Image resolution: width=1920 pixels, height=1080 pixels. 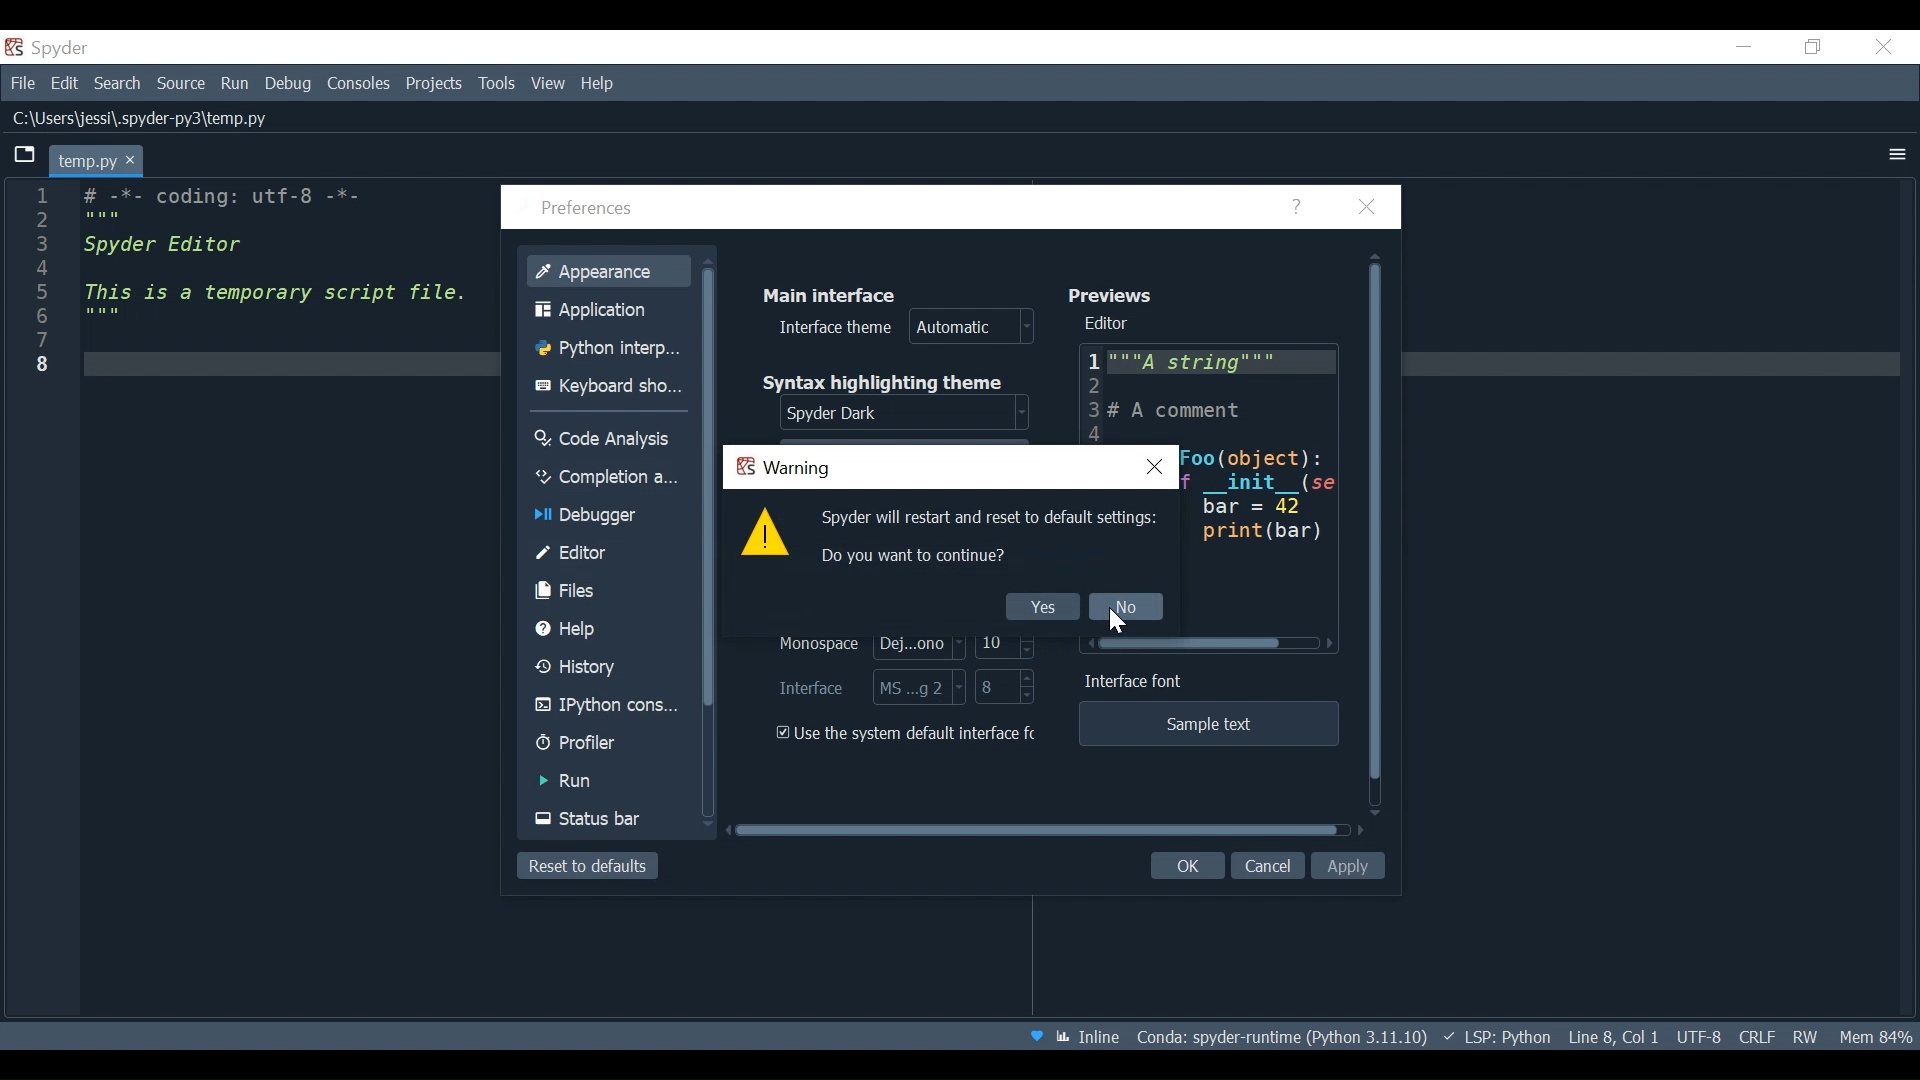 I want to click on Restore, so click(x=1815, y=48).